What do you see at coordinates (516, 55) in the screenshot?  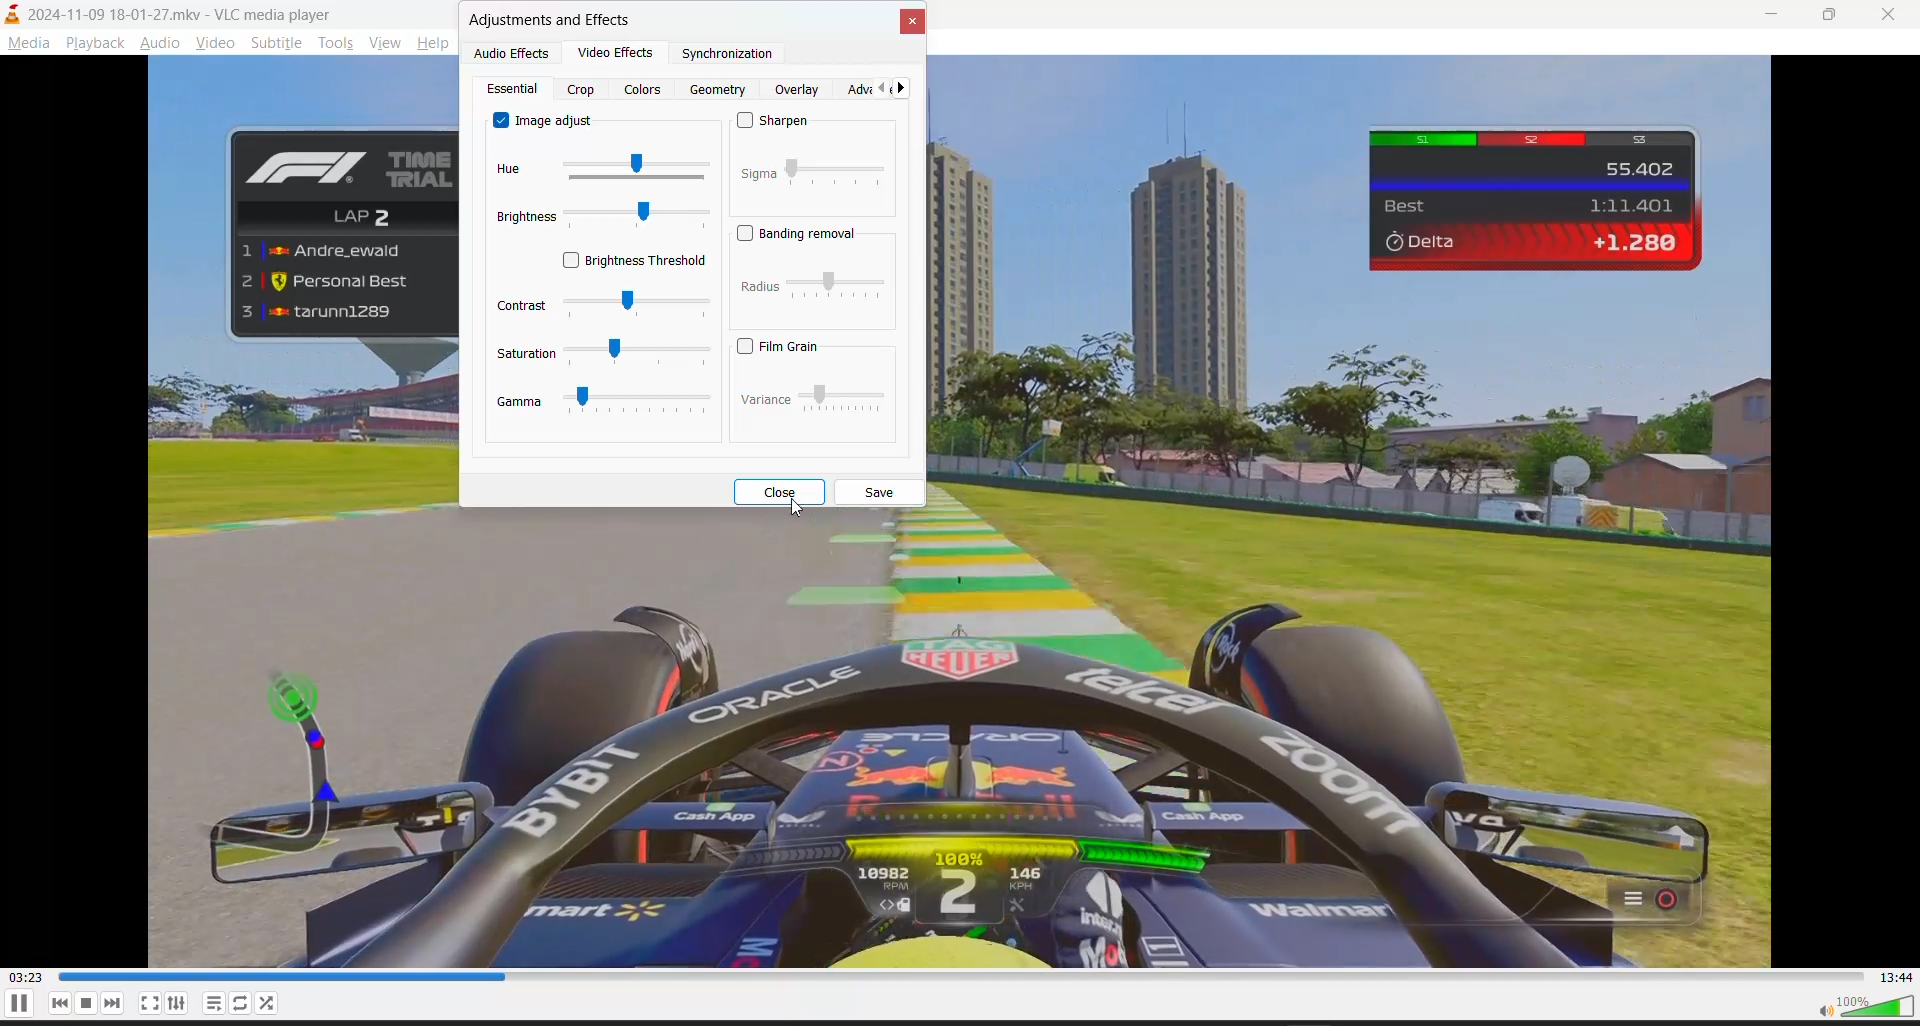 I see `audio effects` at bounding box center [516, 55].